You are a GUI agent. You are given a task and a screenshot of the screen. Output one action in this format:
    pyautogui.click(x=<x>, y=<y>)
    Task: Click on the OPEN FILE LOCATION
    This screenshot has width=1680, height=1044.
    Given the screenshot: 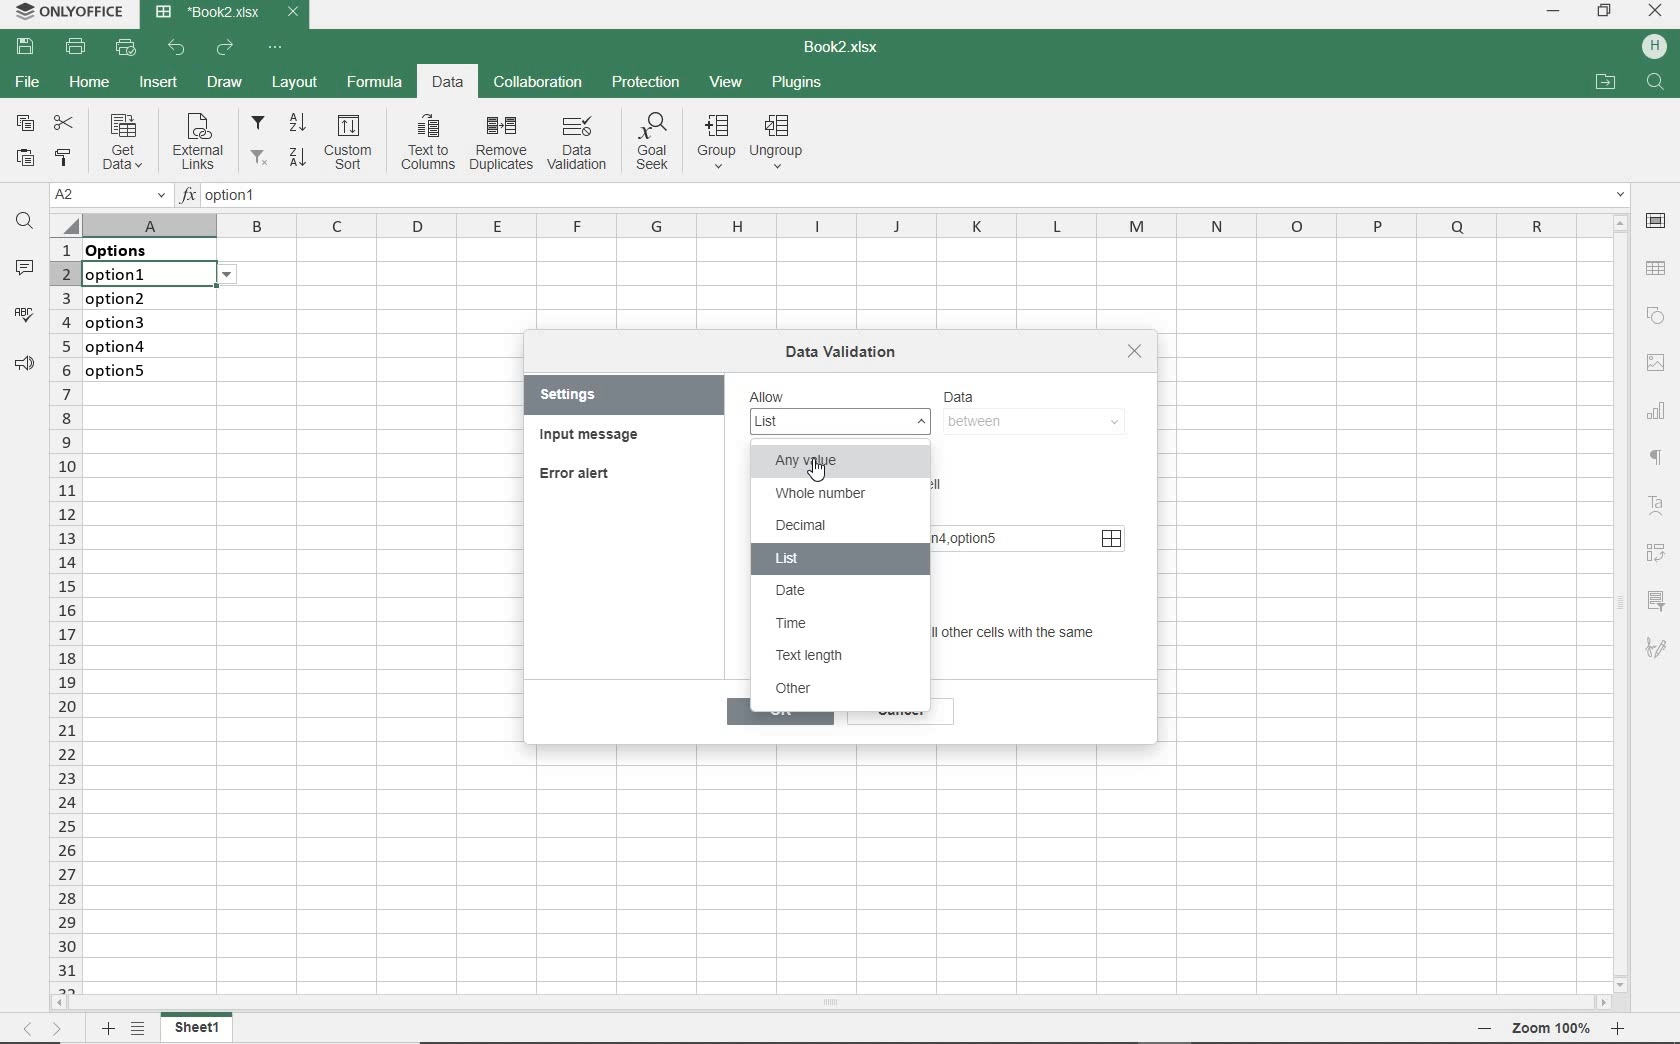 What is the action you would take?
    pyautogui.click(x=1606, y=81)
    